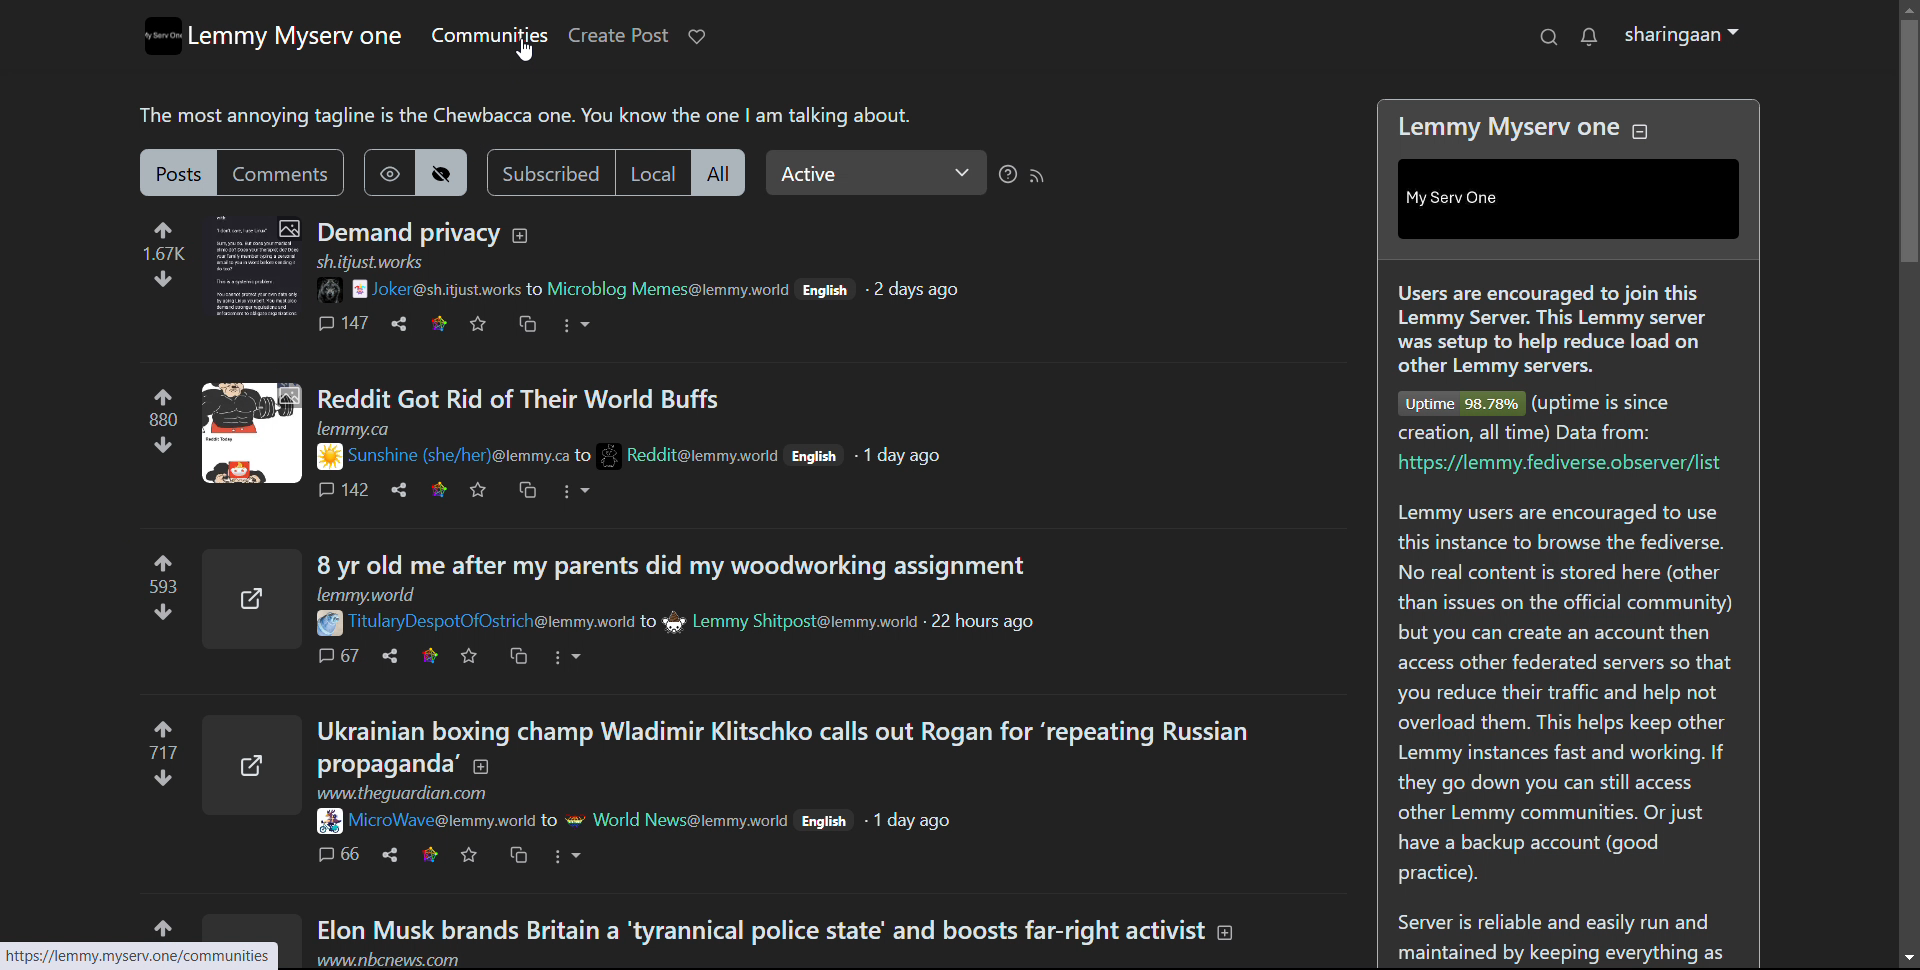  I want to click on English, so click(816, 455).